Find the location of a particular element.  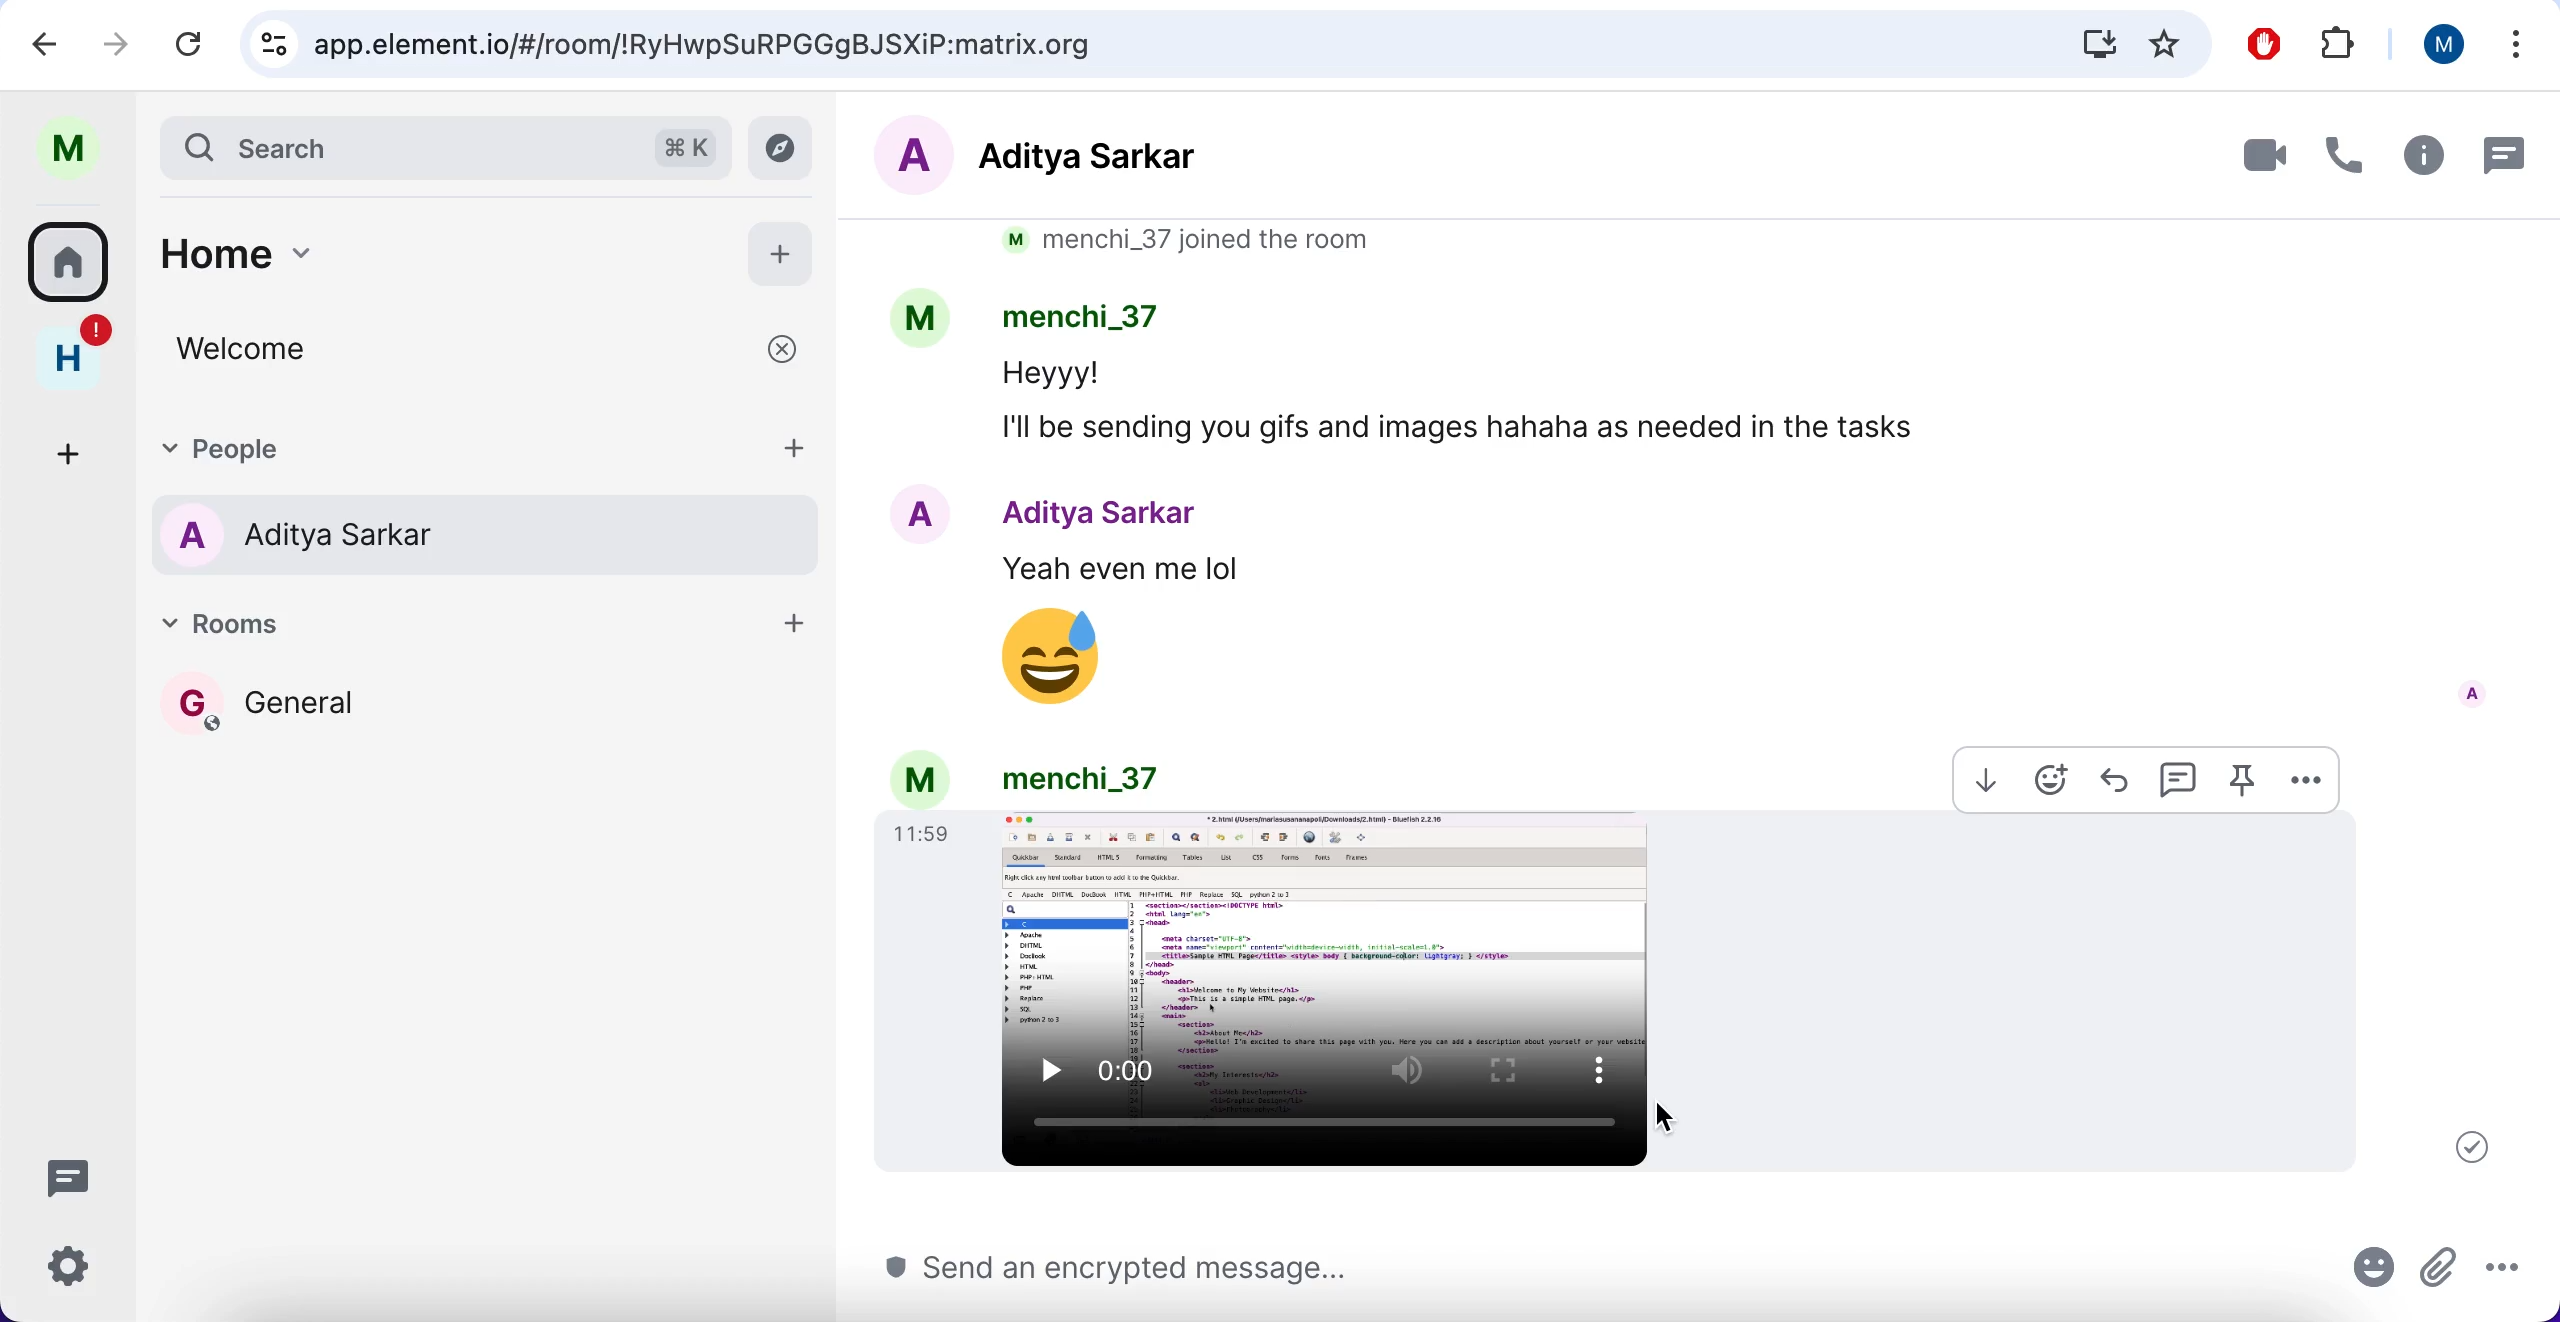

more options is located at coordinates (2518, 1269).